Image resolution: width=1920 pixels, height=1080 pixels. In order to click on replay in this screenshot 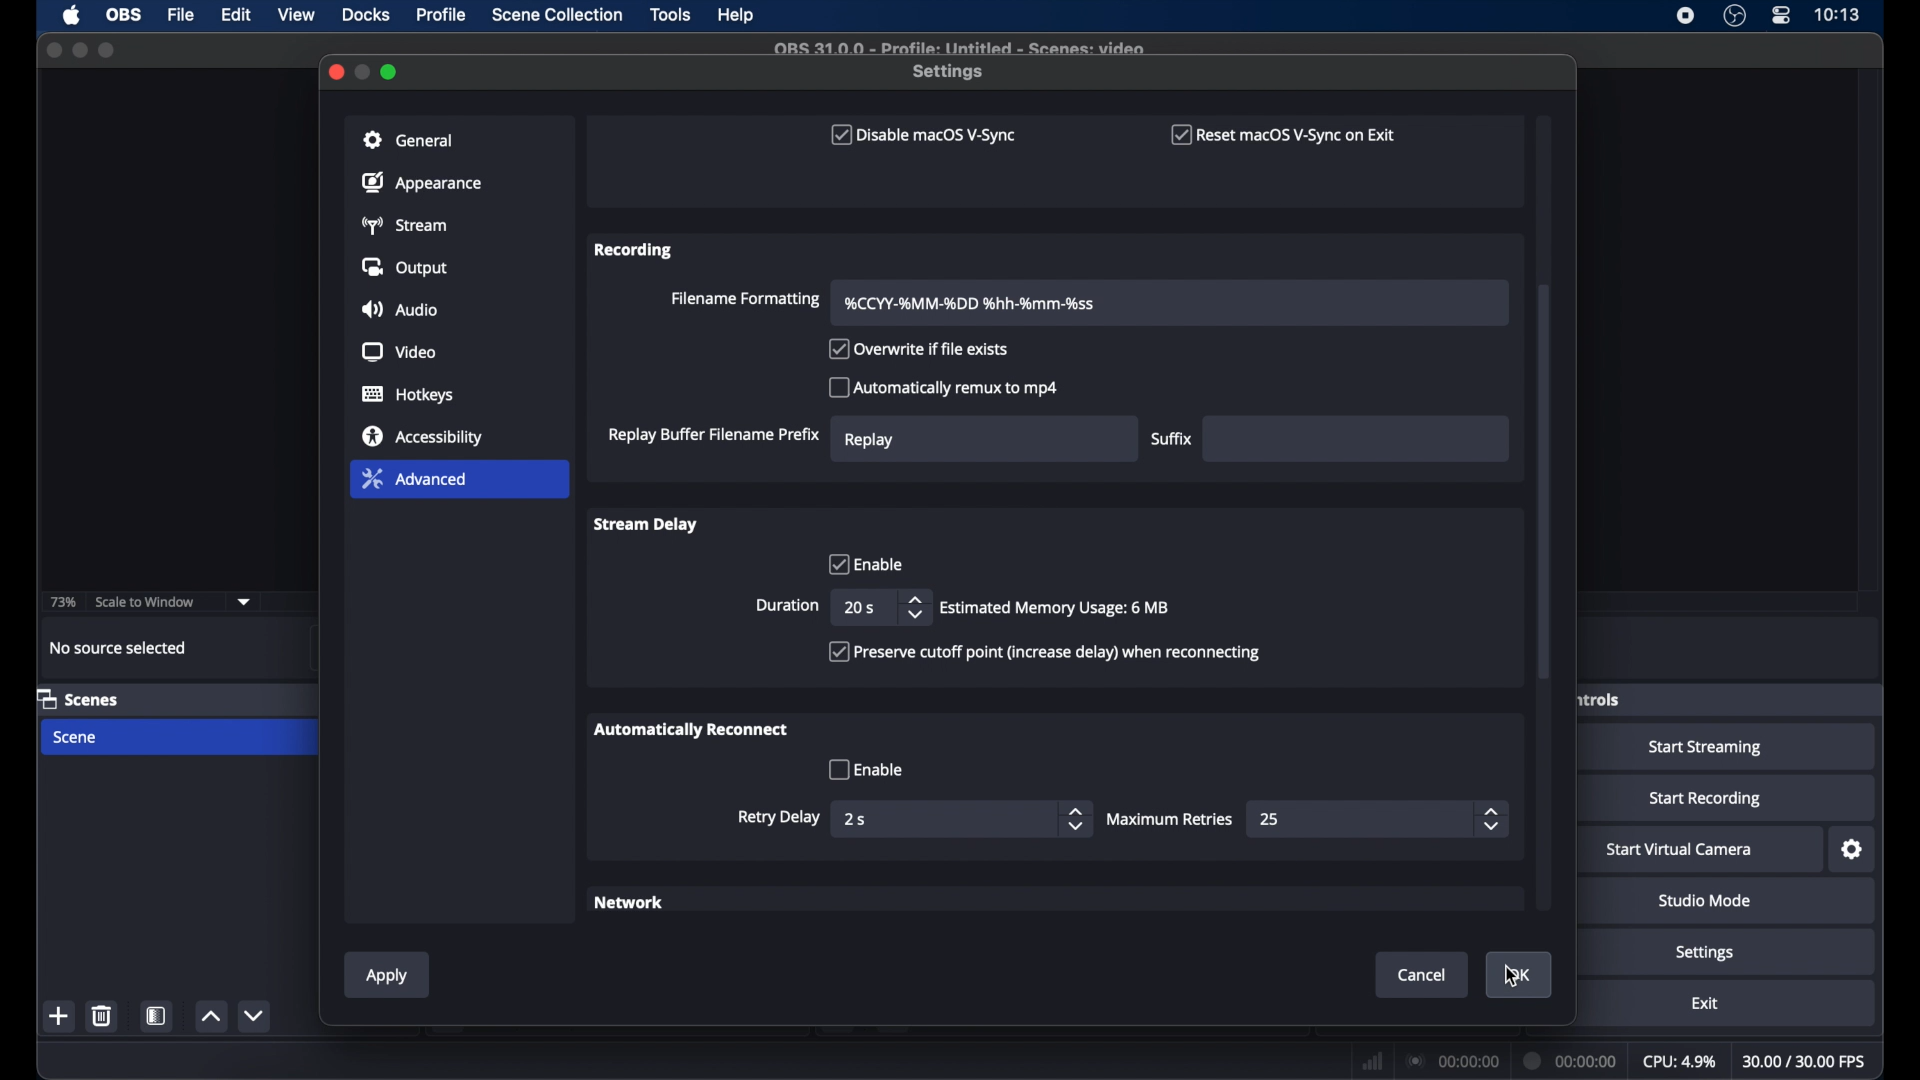, I will do `click(870, 439)`.